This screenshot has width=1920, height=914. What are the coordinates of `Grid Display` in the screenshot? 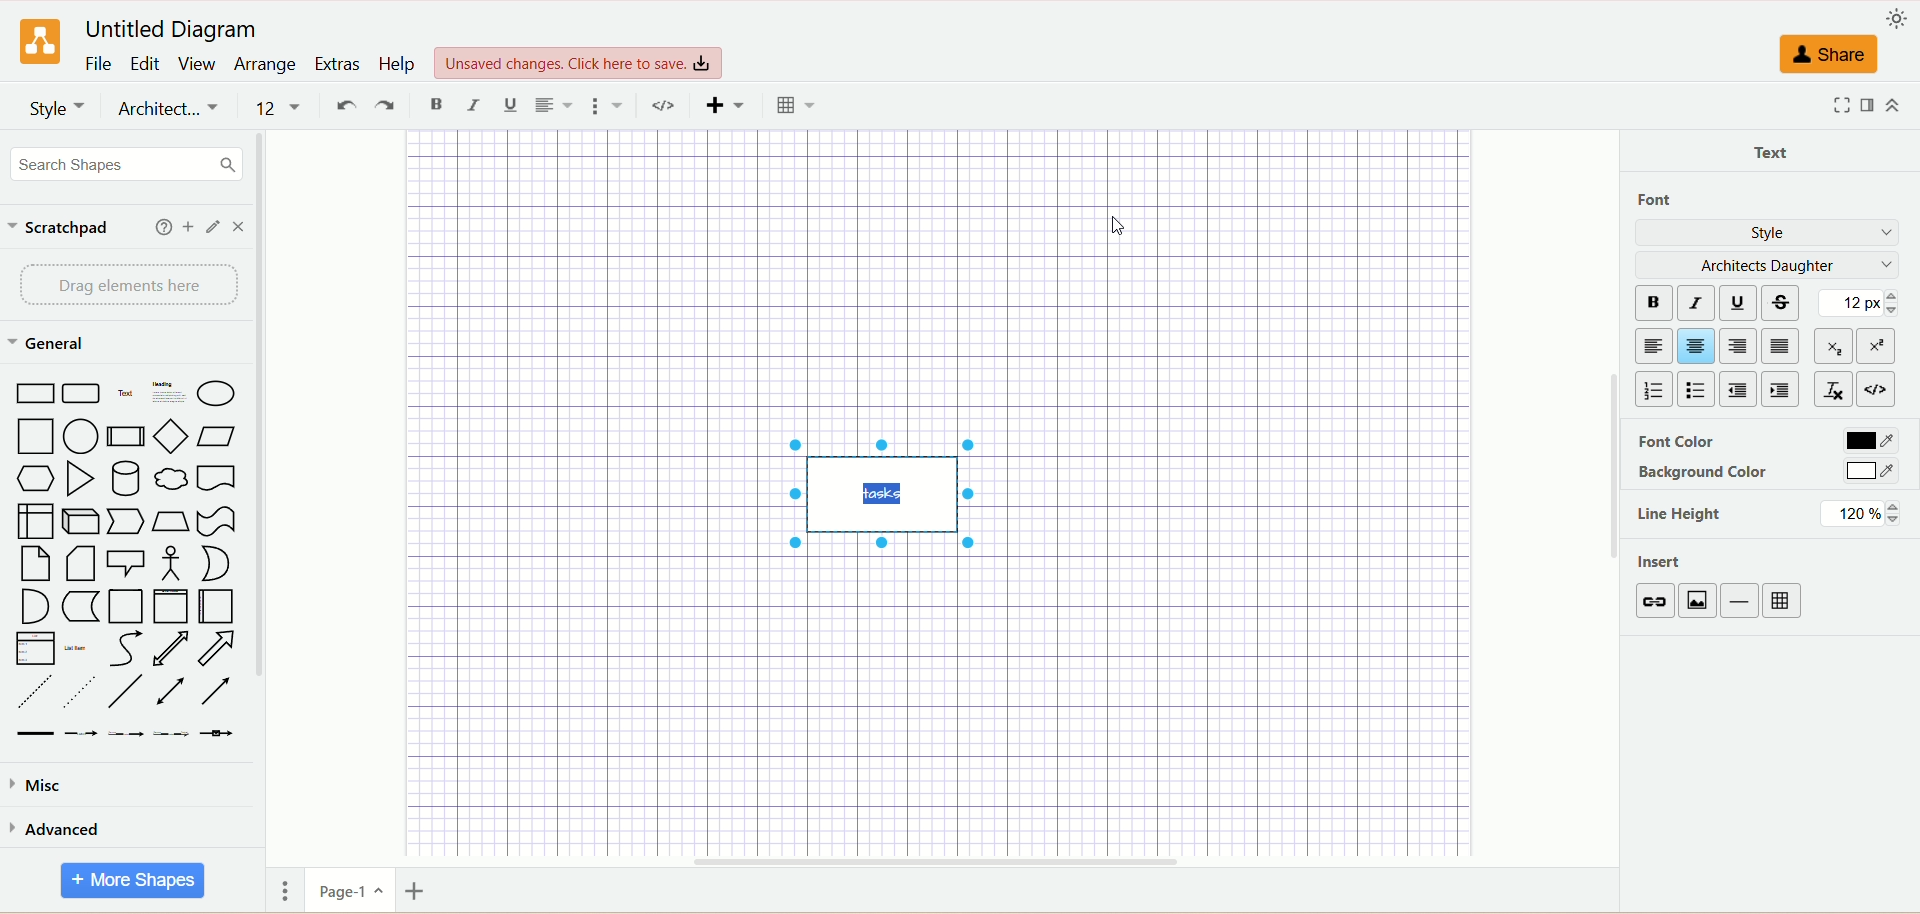 It's located at (796, 106).